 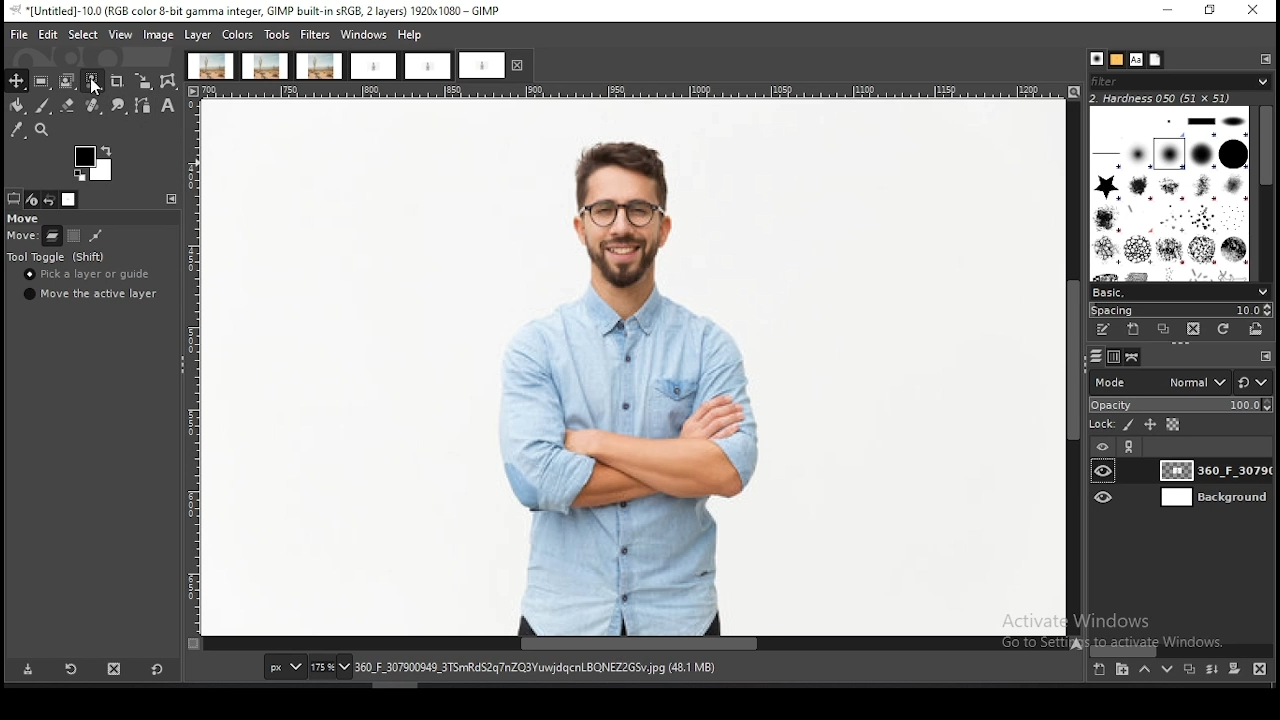 What do you see at coordinates (92, 81) in the screenshot?
I see `select by similar color` at bounding box center [92, 81].